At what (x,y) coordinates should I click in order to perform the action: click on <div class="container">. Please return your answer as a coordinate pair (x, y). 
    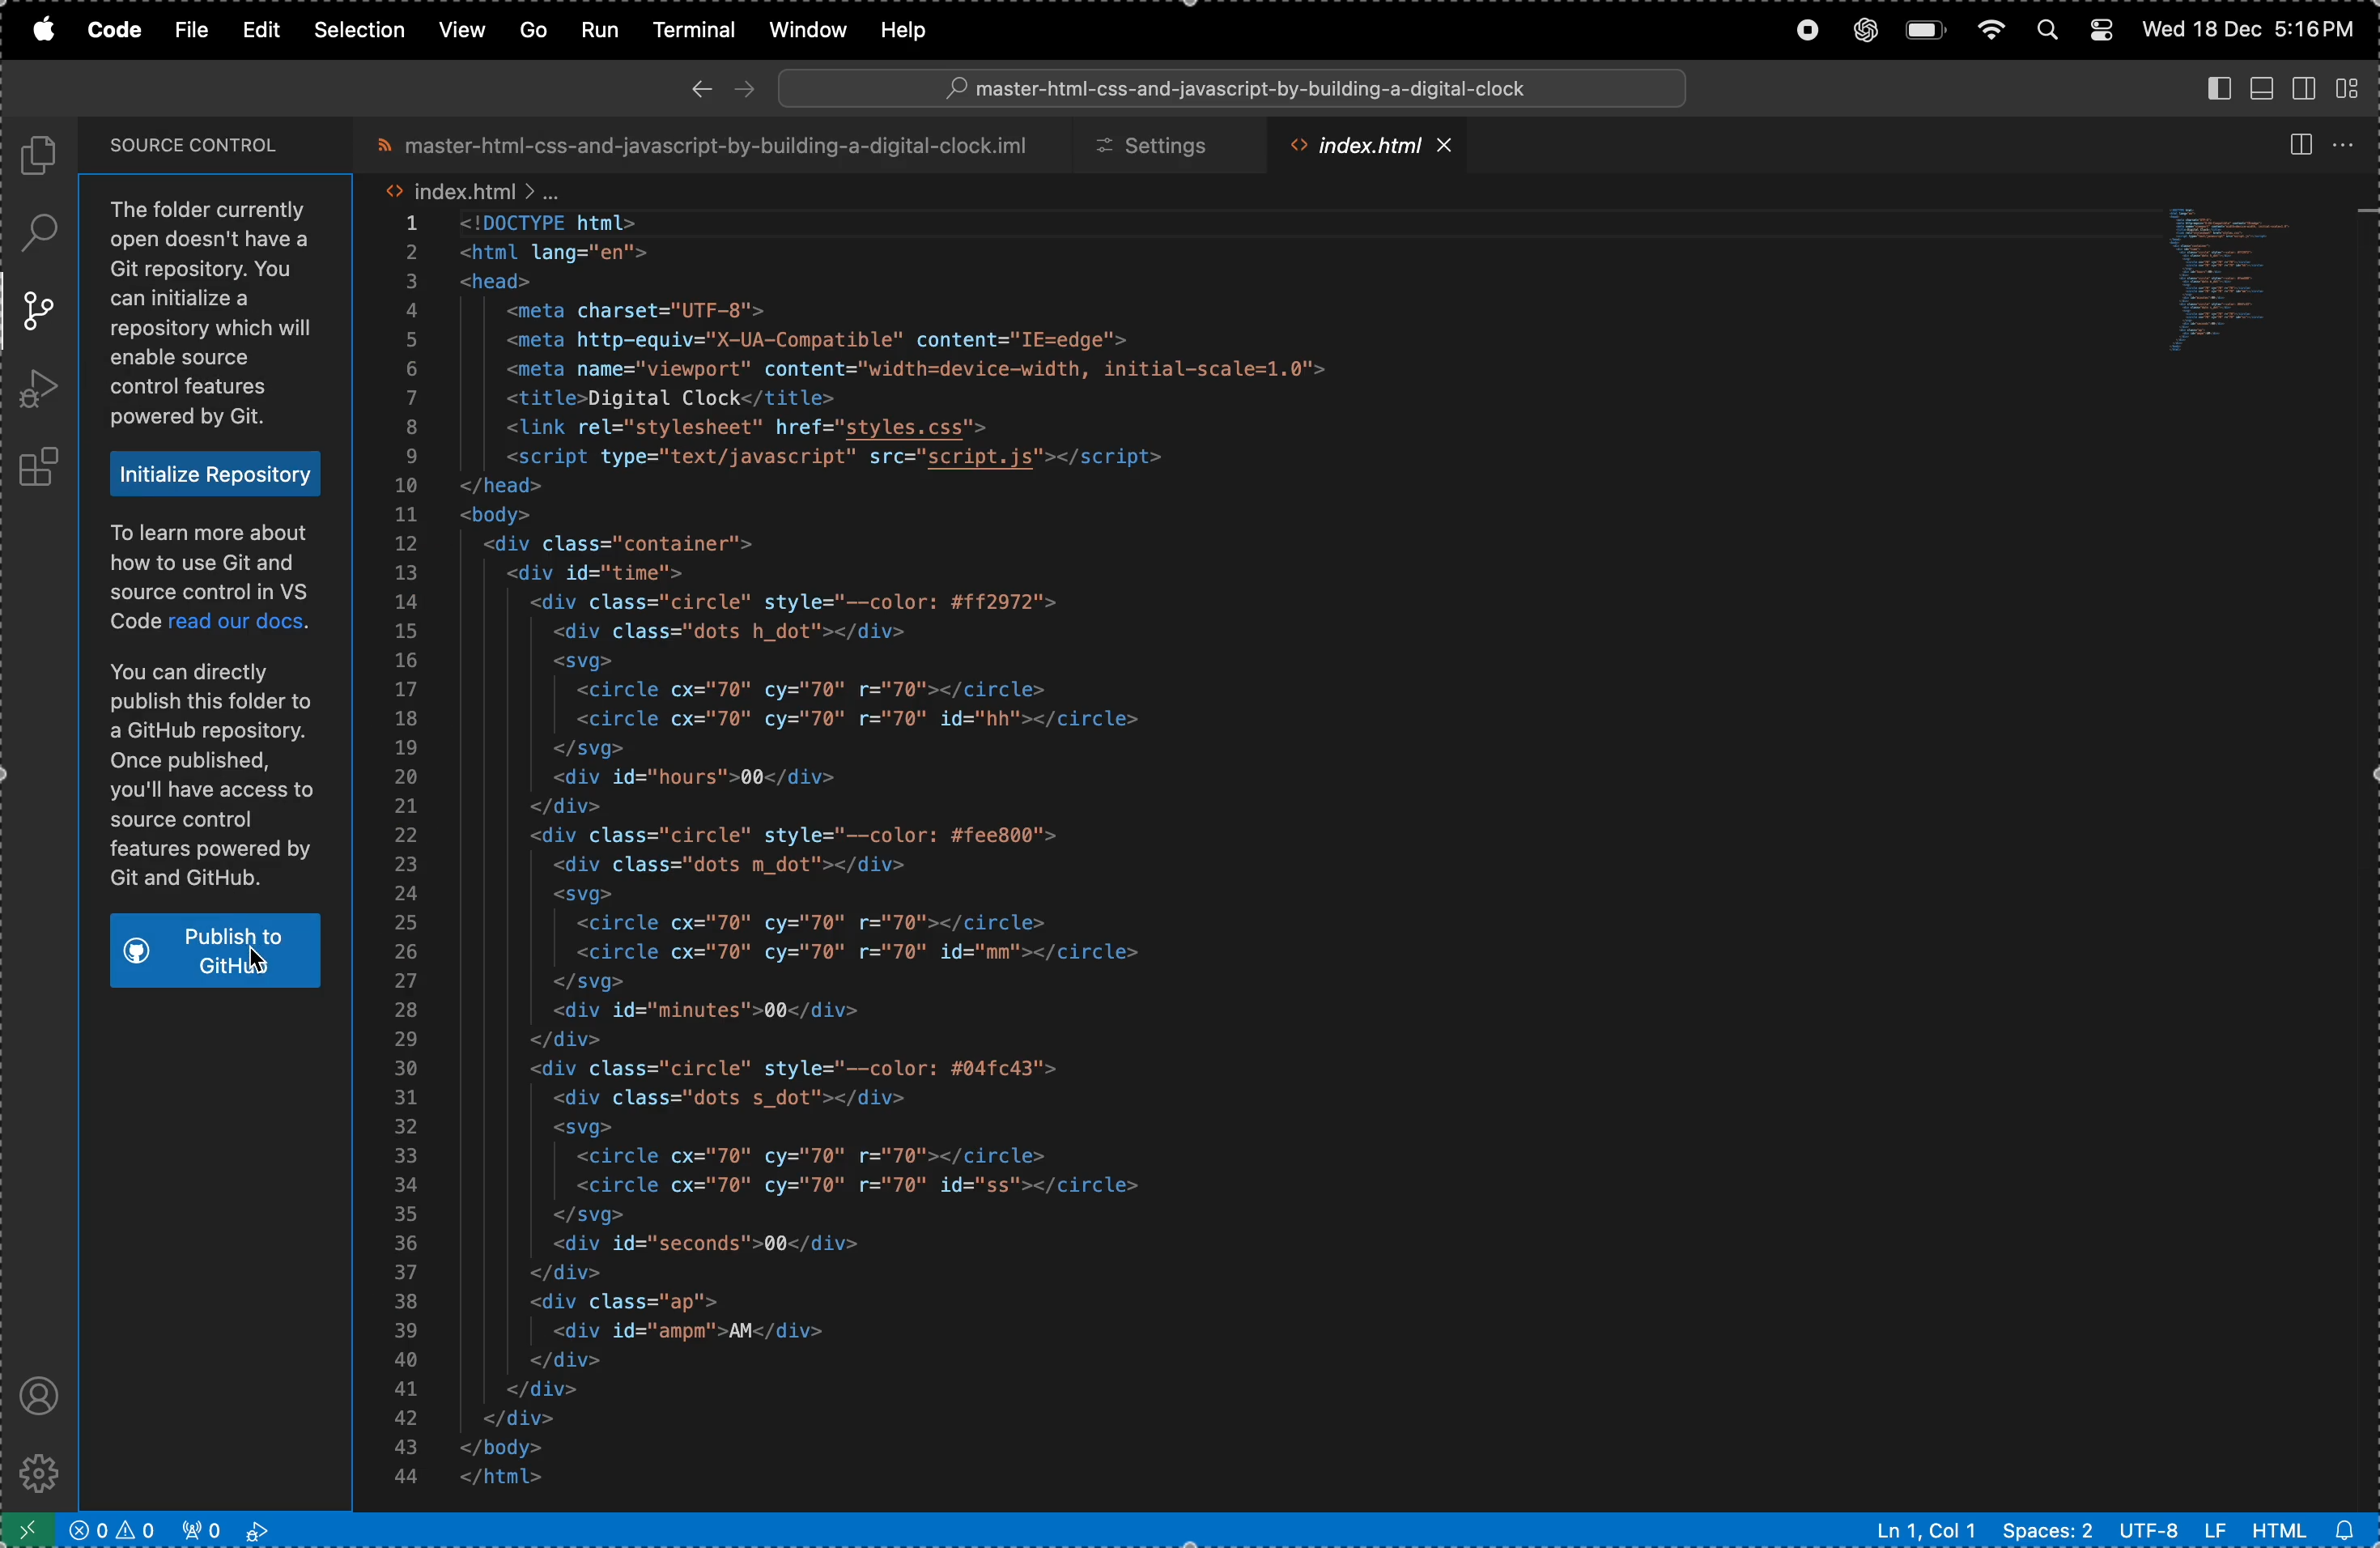
    Looking at the image, I should click on (618, 544).